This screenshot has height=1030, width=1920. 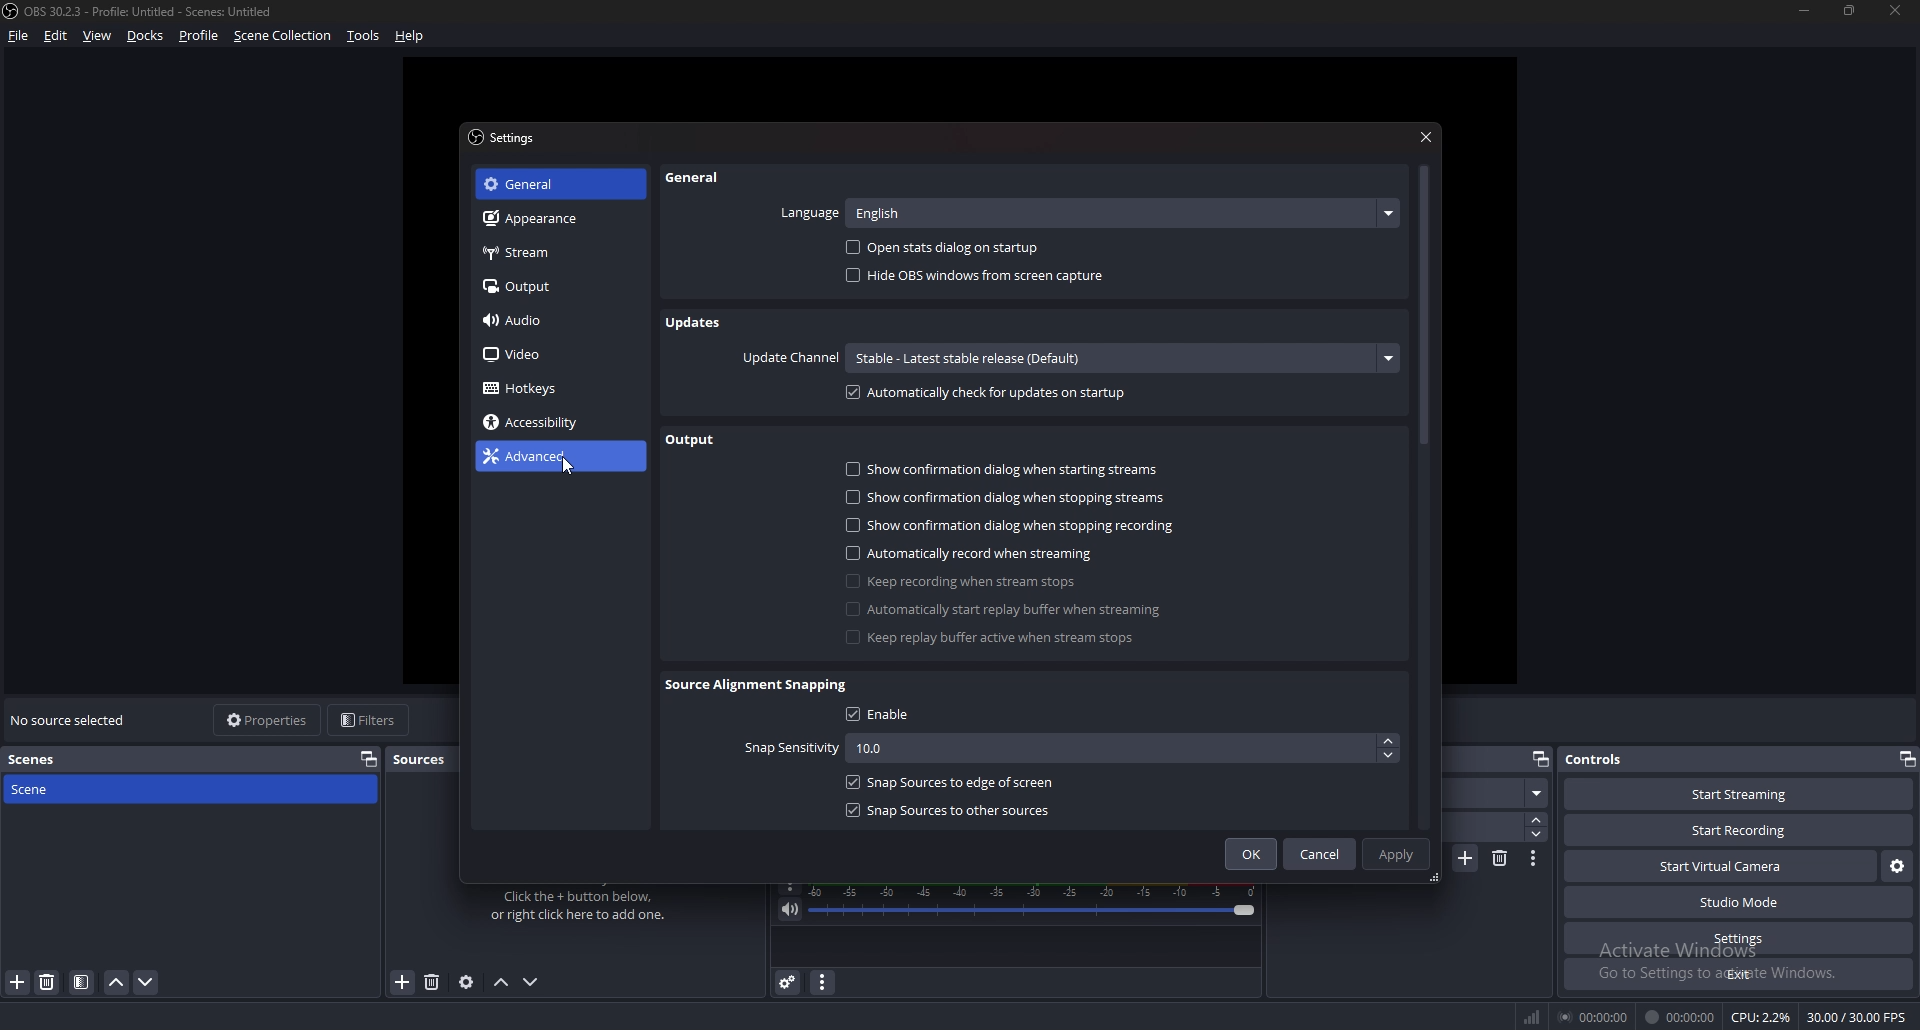 What do you see at coordinates (1087, 212) in the screenshot?
I see `Language` at bounding box center [1087, 212].